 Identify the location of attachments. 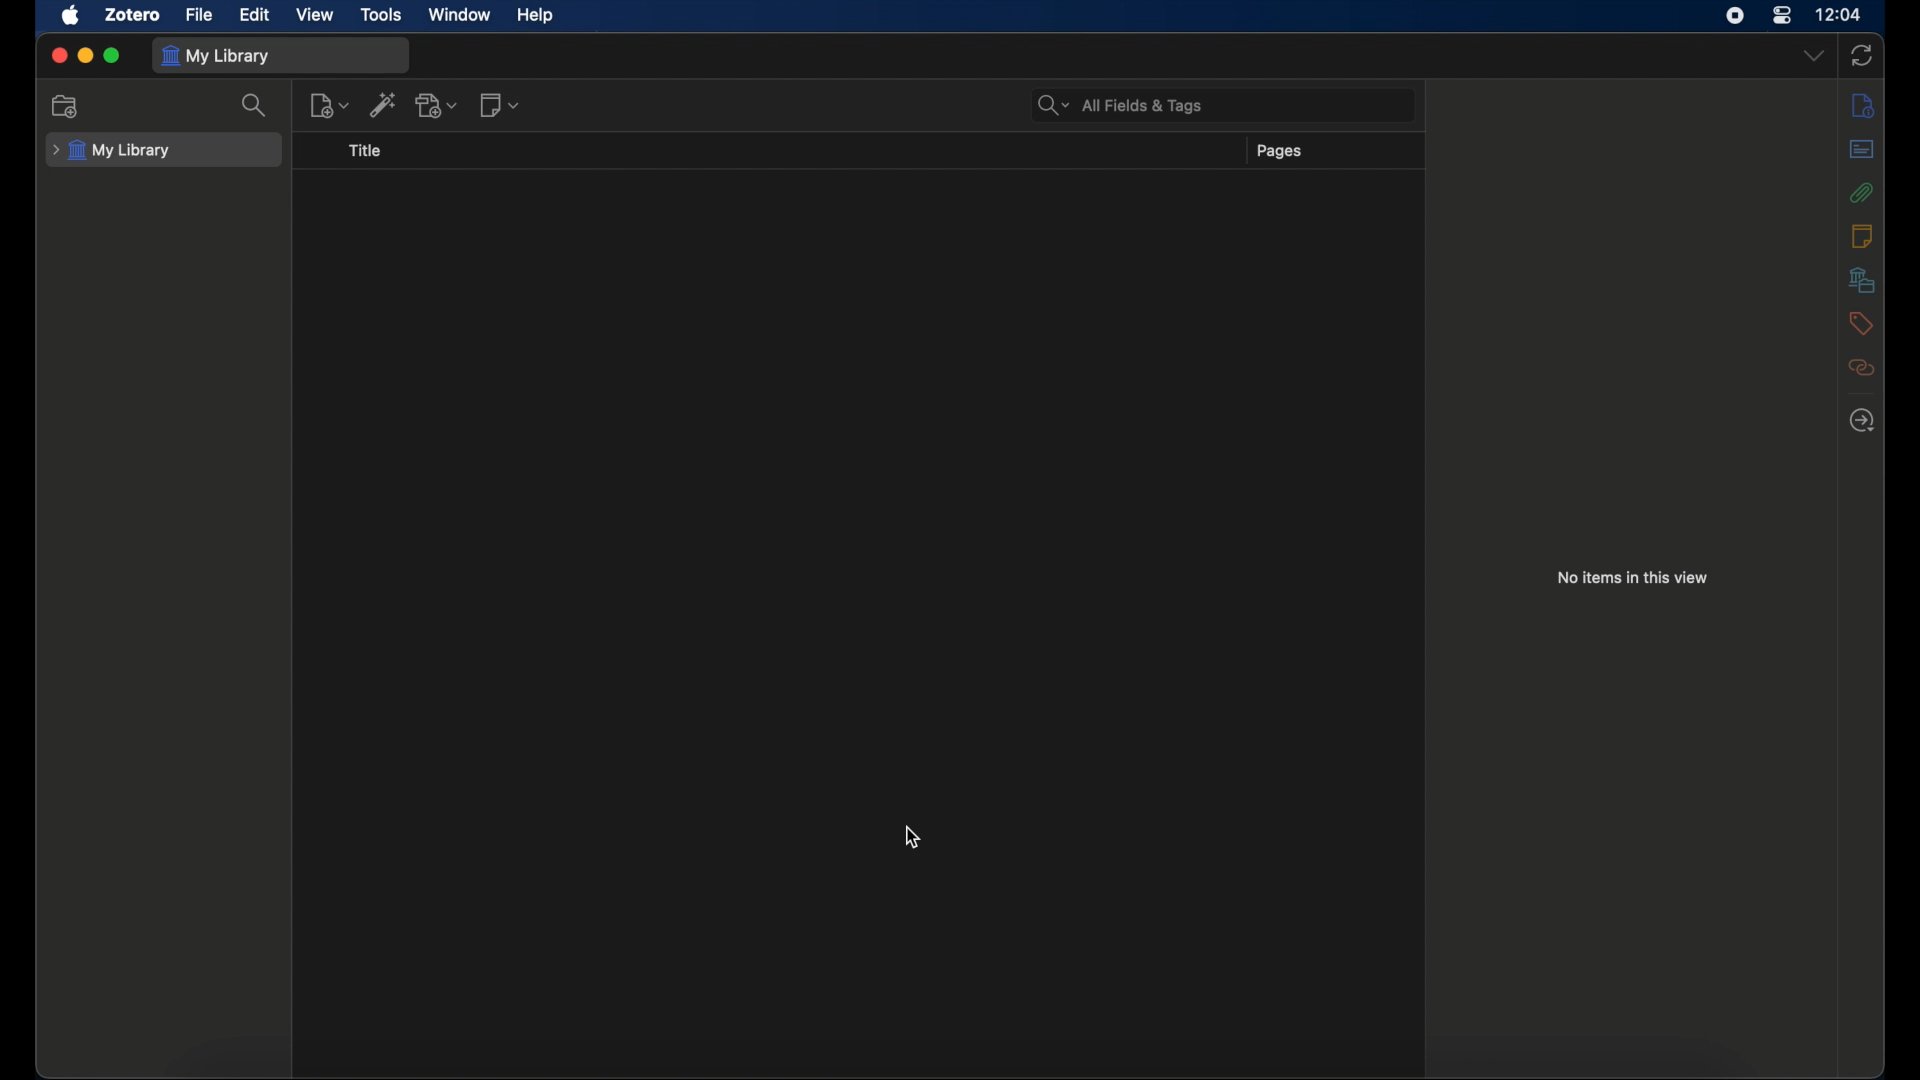
(1861, 193).